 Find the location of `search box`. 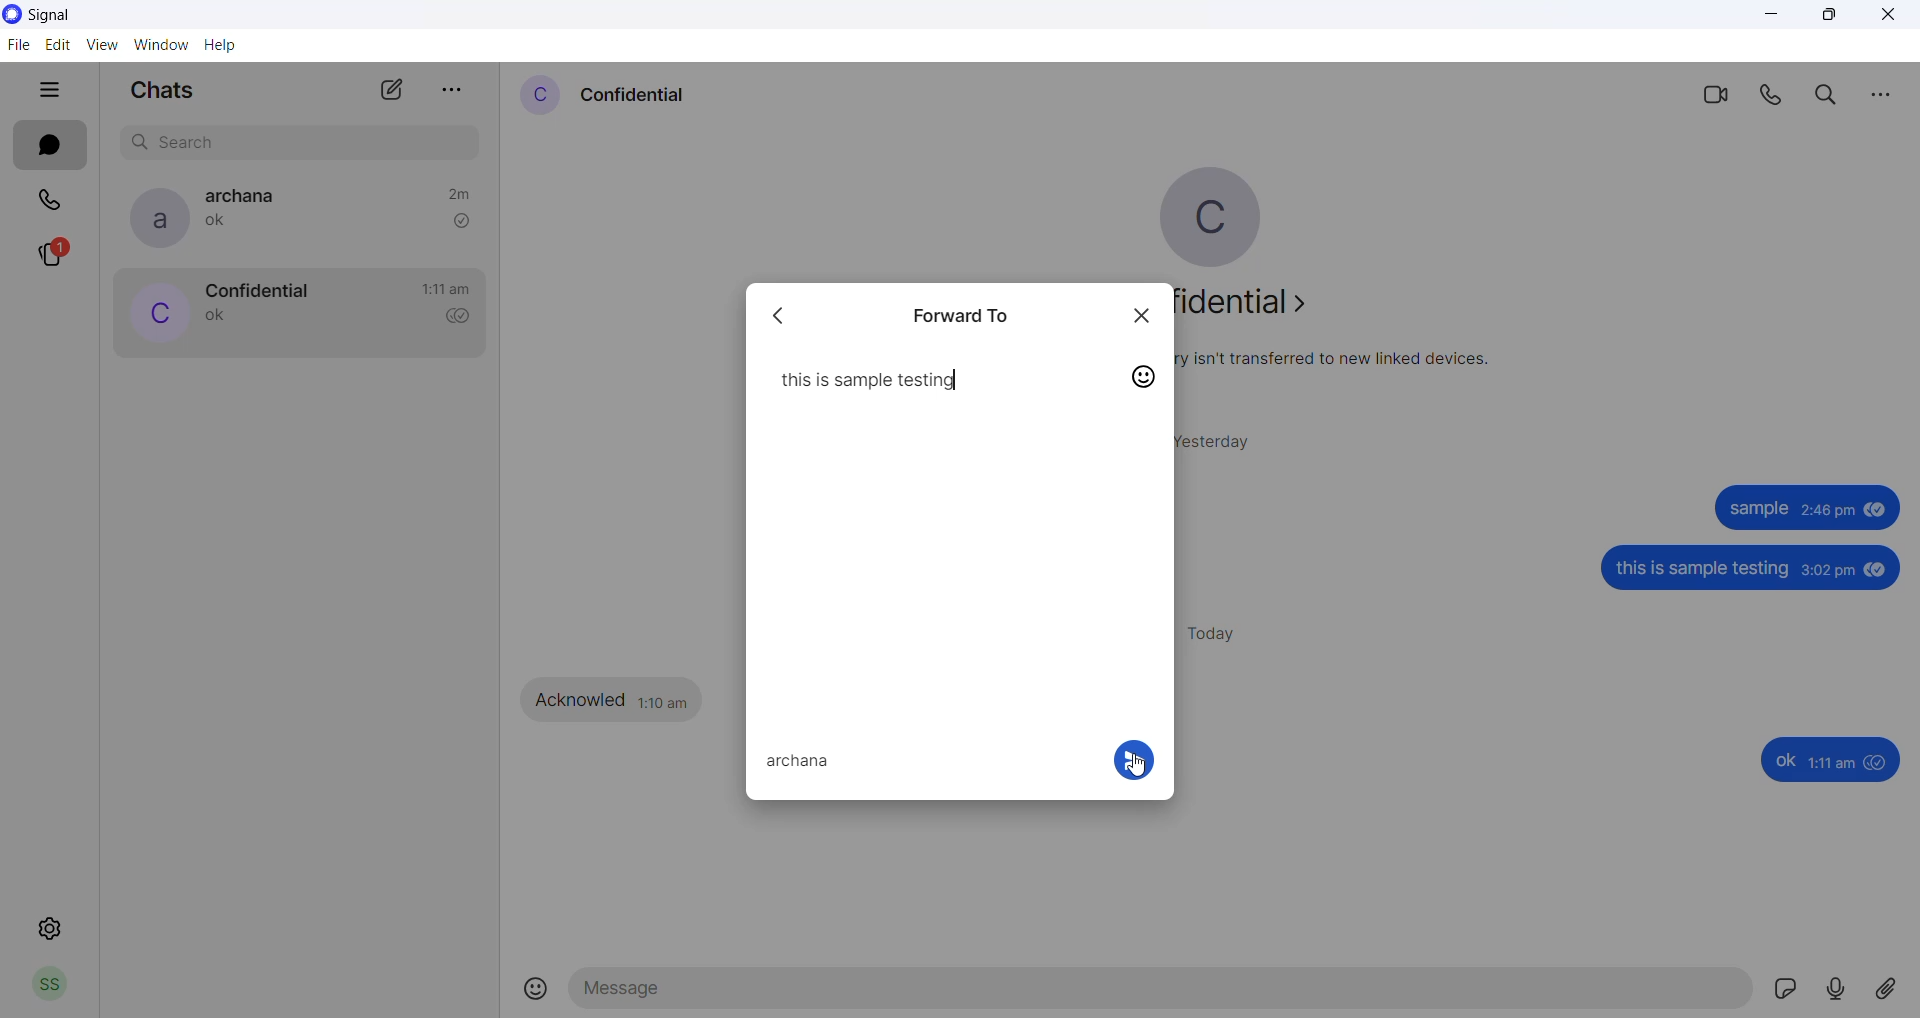

search box is located at coordinates (305, 139).